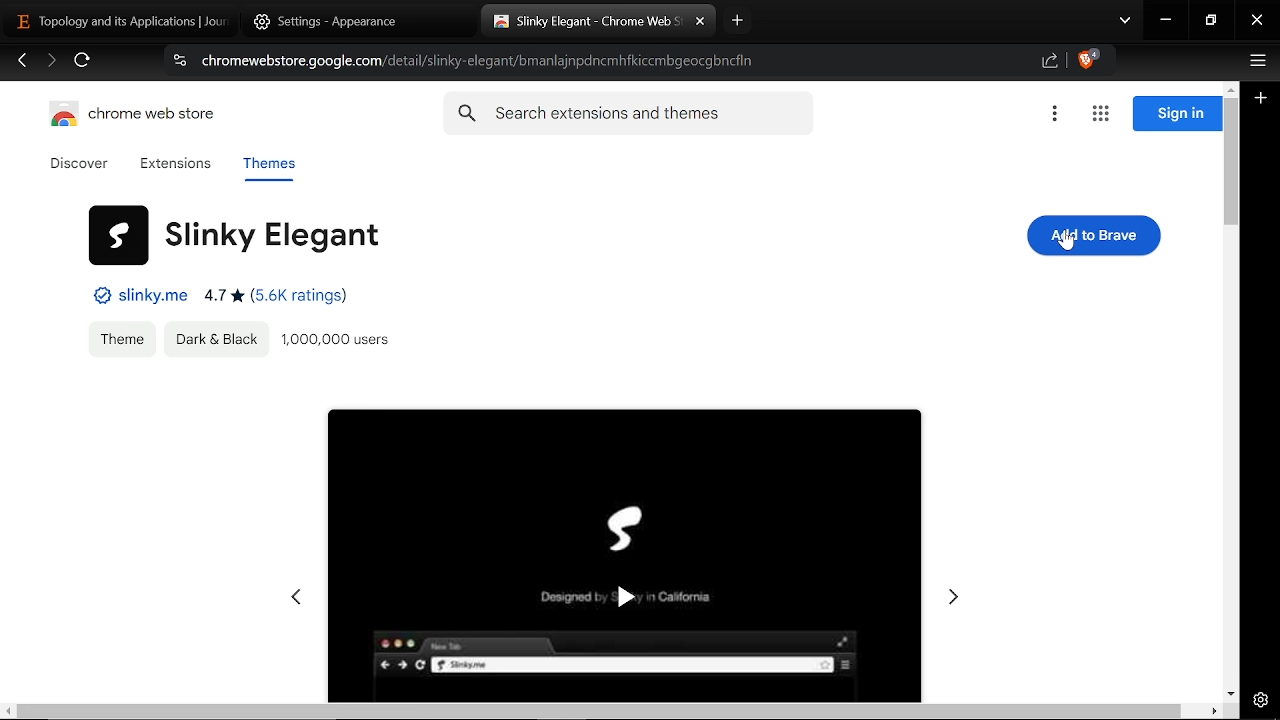 The height and width of the screenshot is (720, 1280). I want to click on Refesh, so click(83, 63).